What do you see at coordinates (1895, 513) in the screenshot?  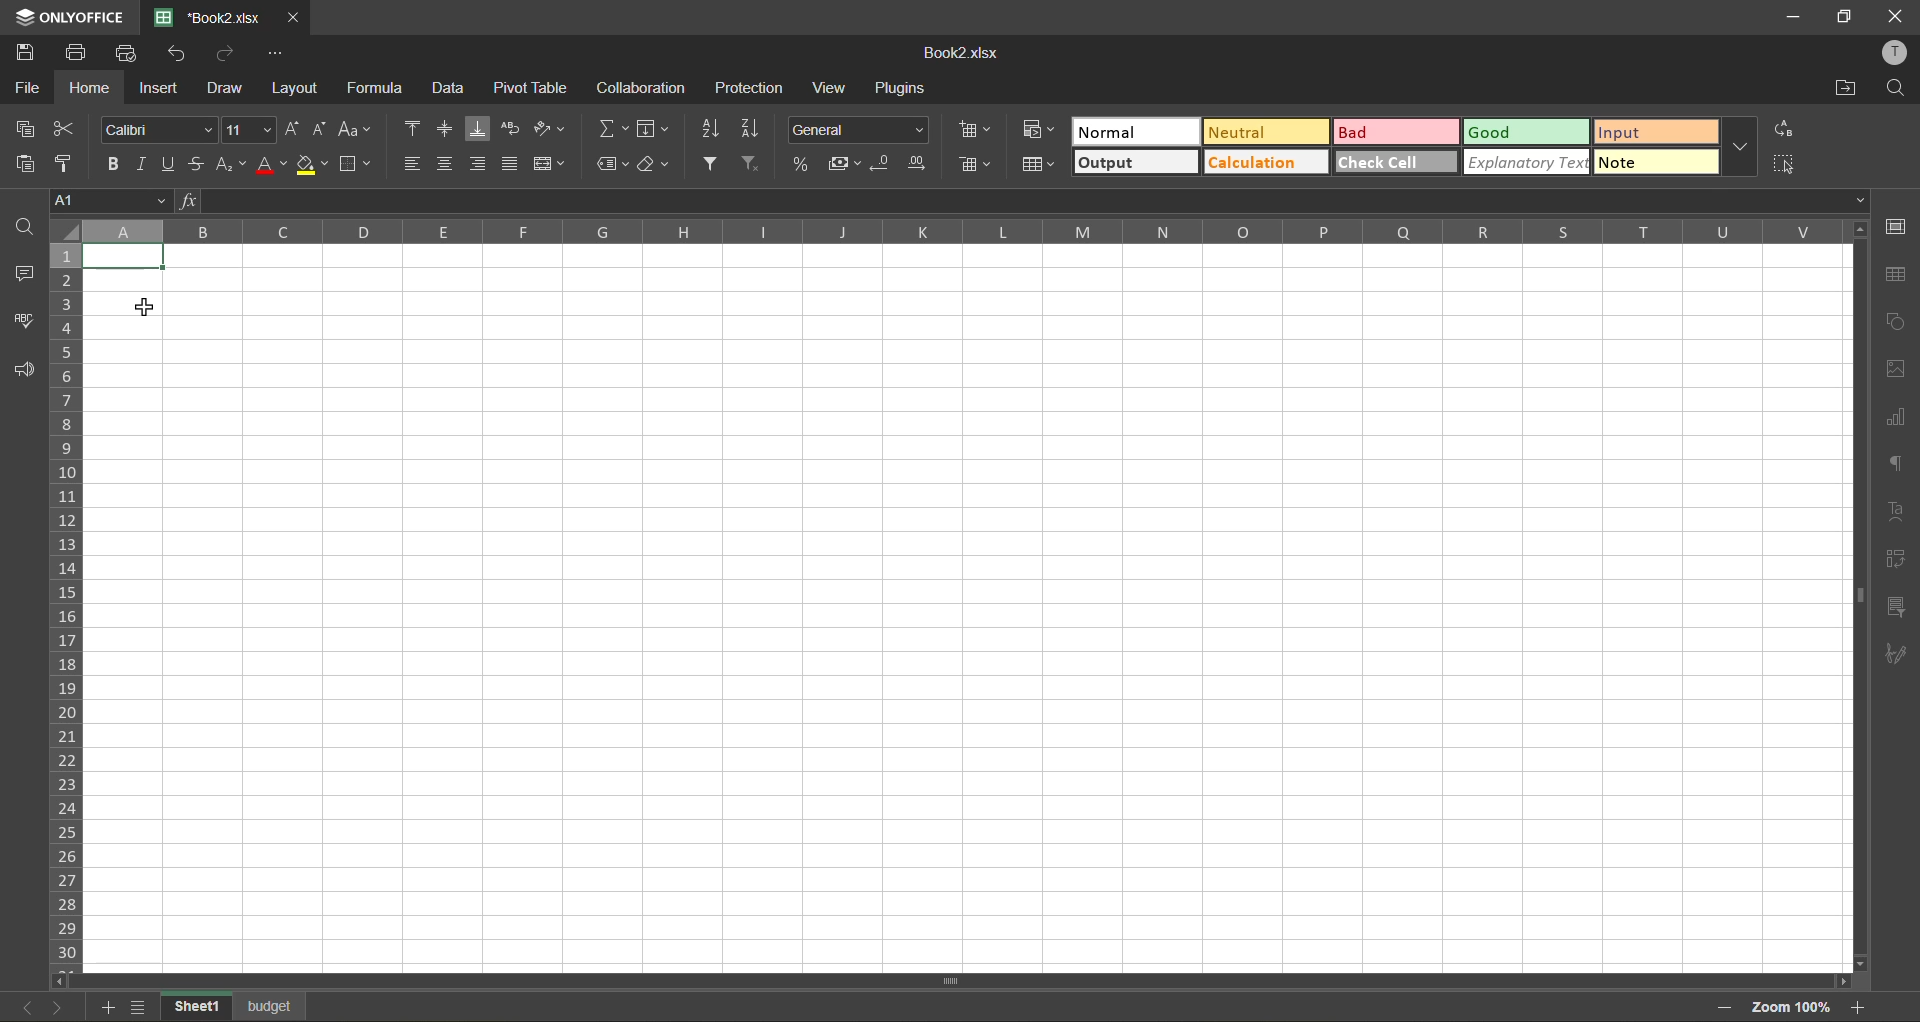 I see `text` at bounding box center [1895, 513].